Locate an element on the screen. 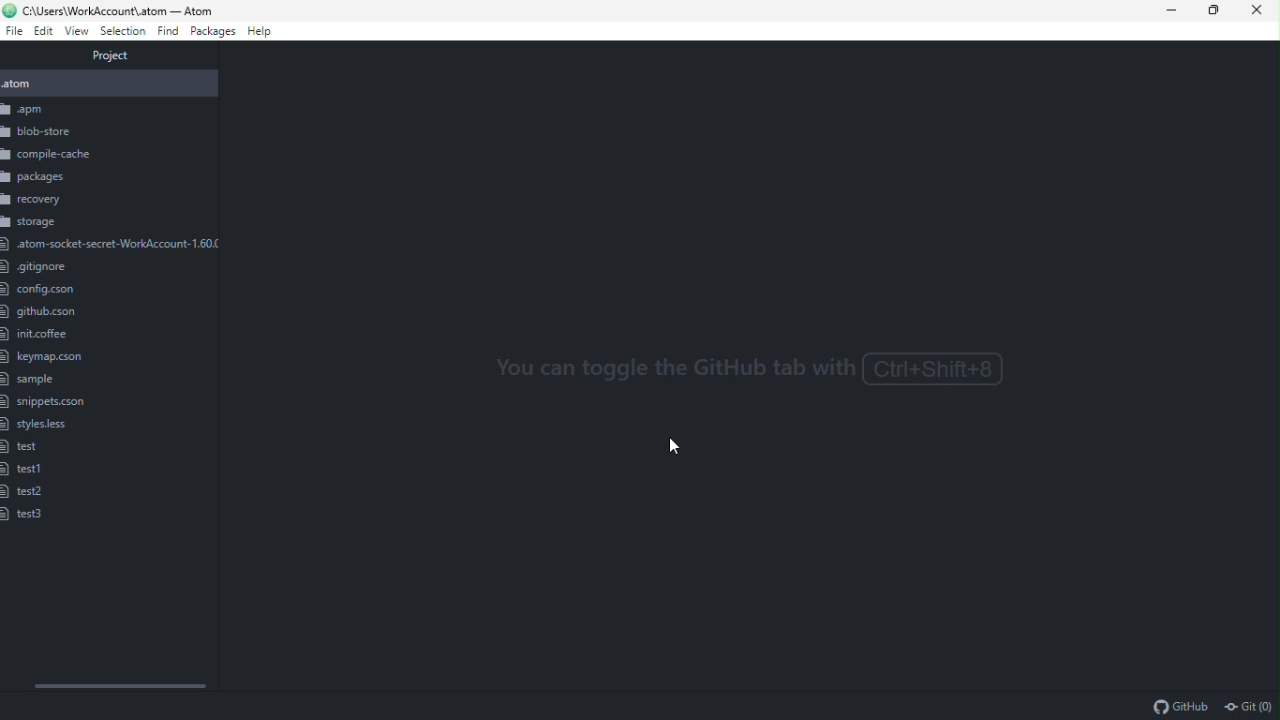 Image resolution: width=1280 pixels, height=720 pixels. view is located at coordinates (78, 33).